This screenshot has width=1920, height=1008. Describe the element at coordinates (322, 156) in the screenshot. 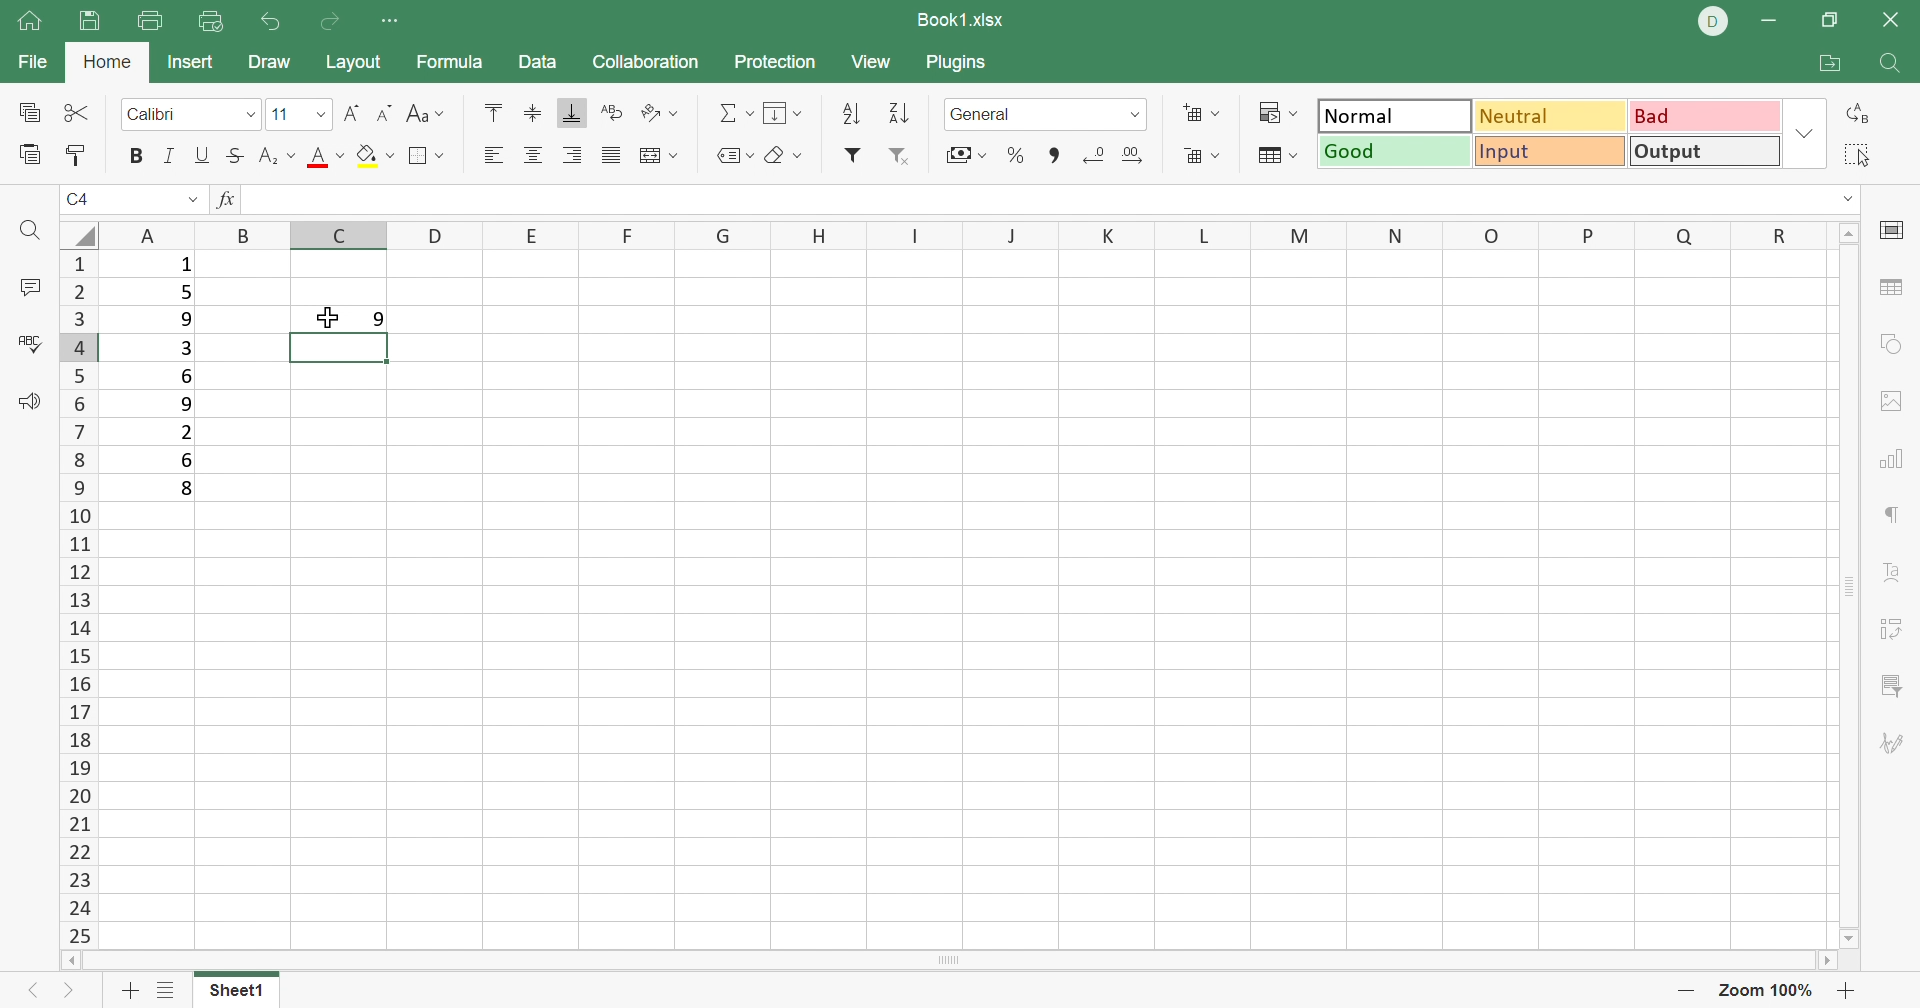

I see `Font color` at that location.